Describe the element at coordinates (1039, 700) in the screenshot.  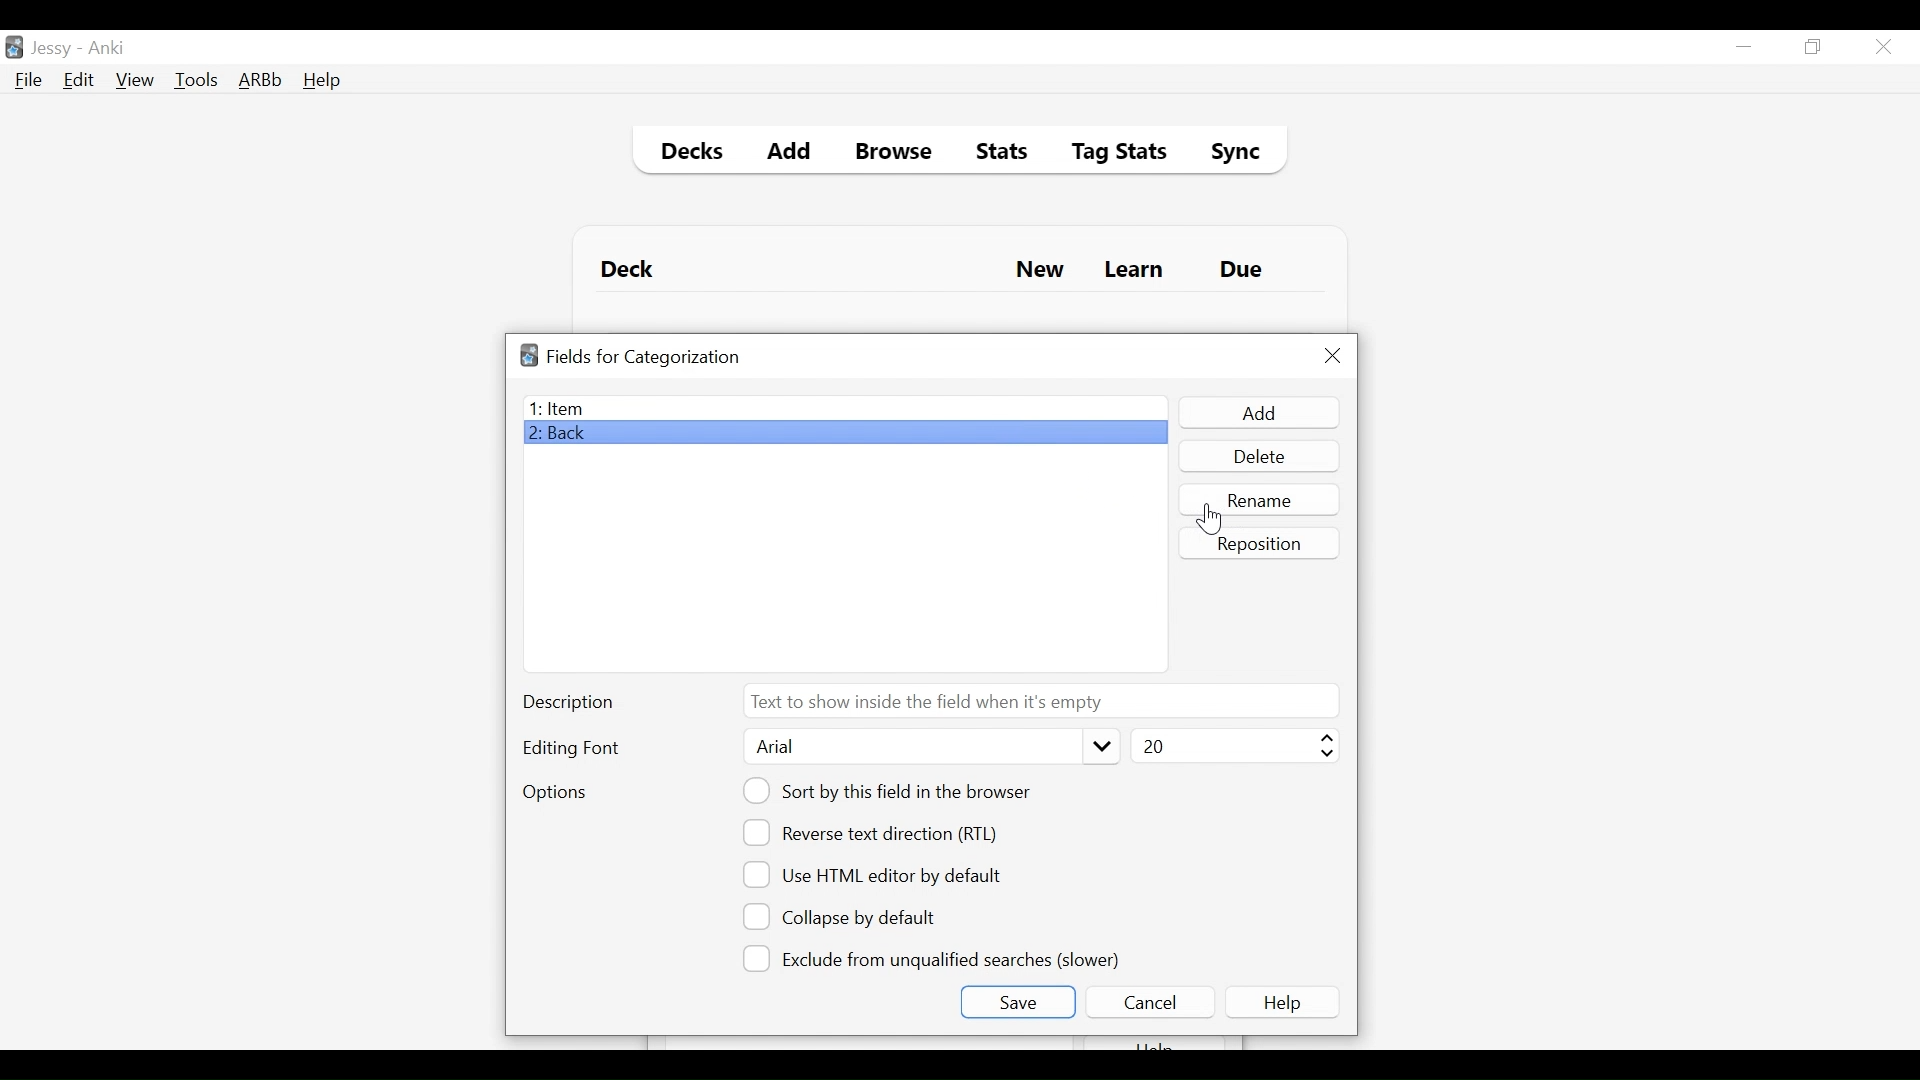
I see `Text to Show inside the field when empty` at that location.